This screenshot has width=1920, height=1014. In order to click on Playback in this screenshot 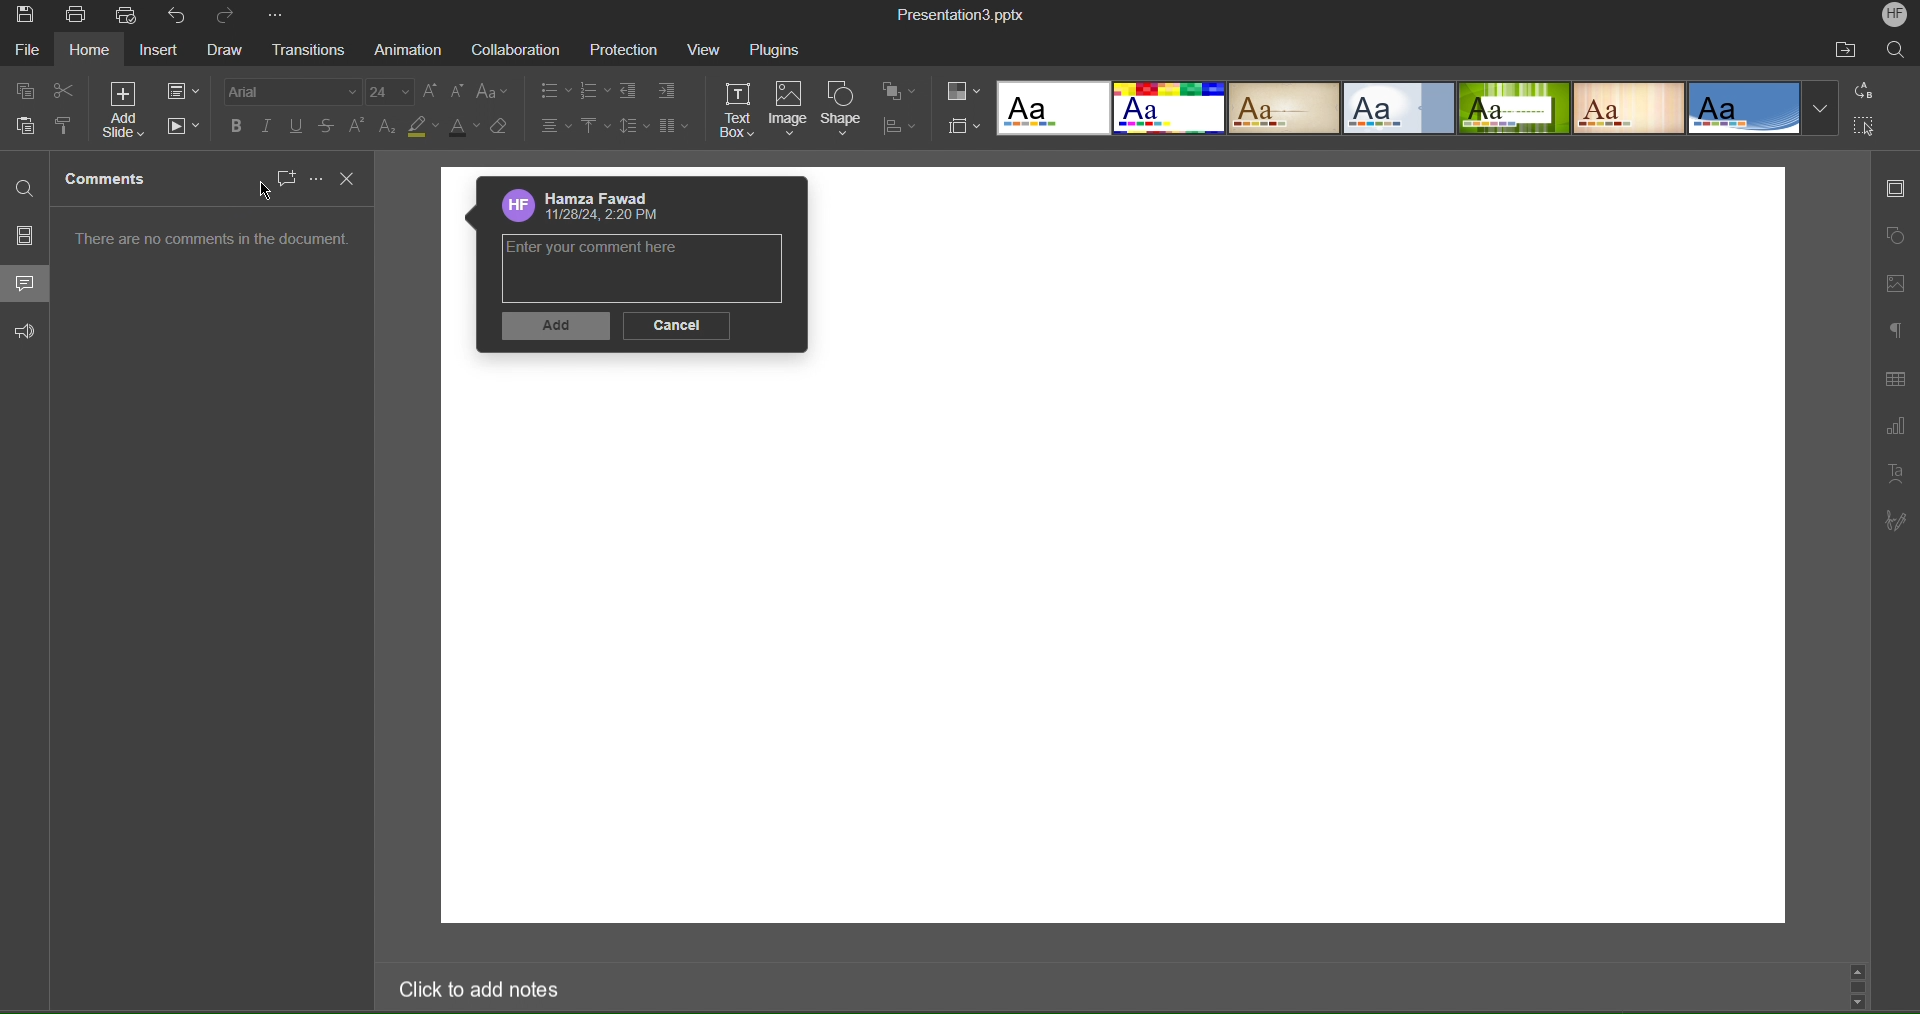, I will do `click(184, 126)`.